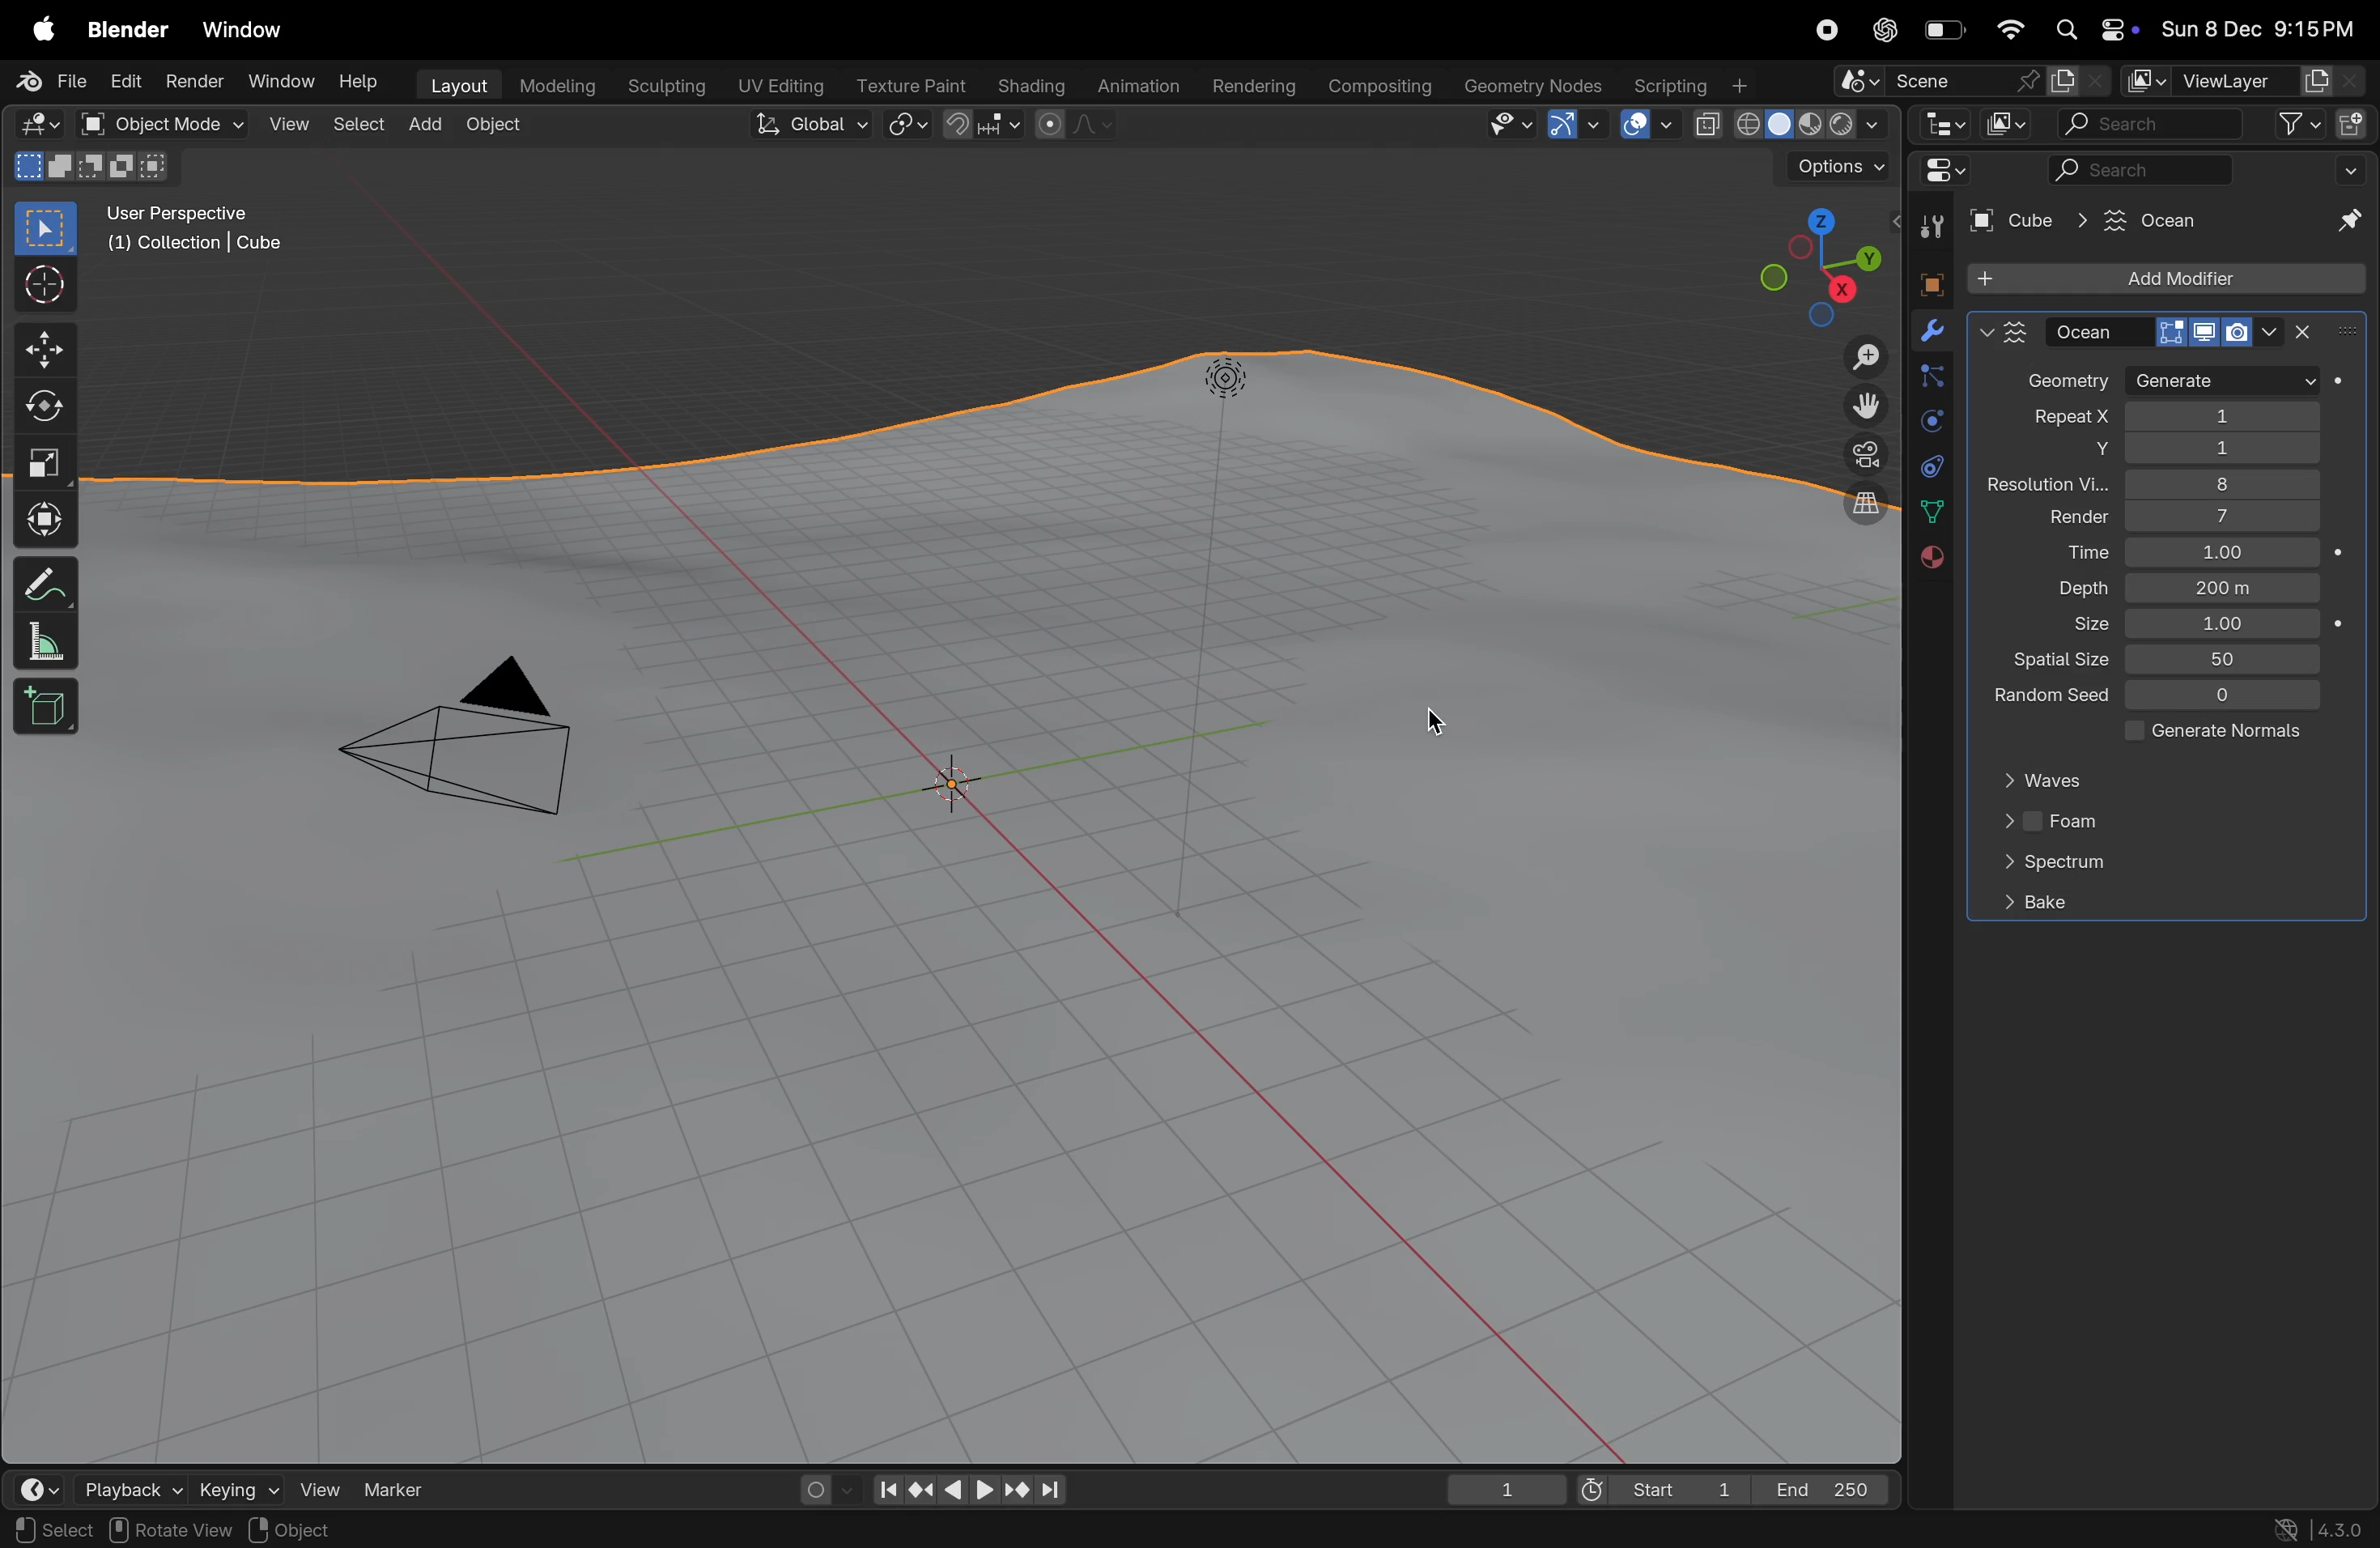 This screenshot has width=2380, height=1548. What do you see at coordinates (2041, 699) in the screenshot?
I see `random slesct` at bounding box center [2041, 699].